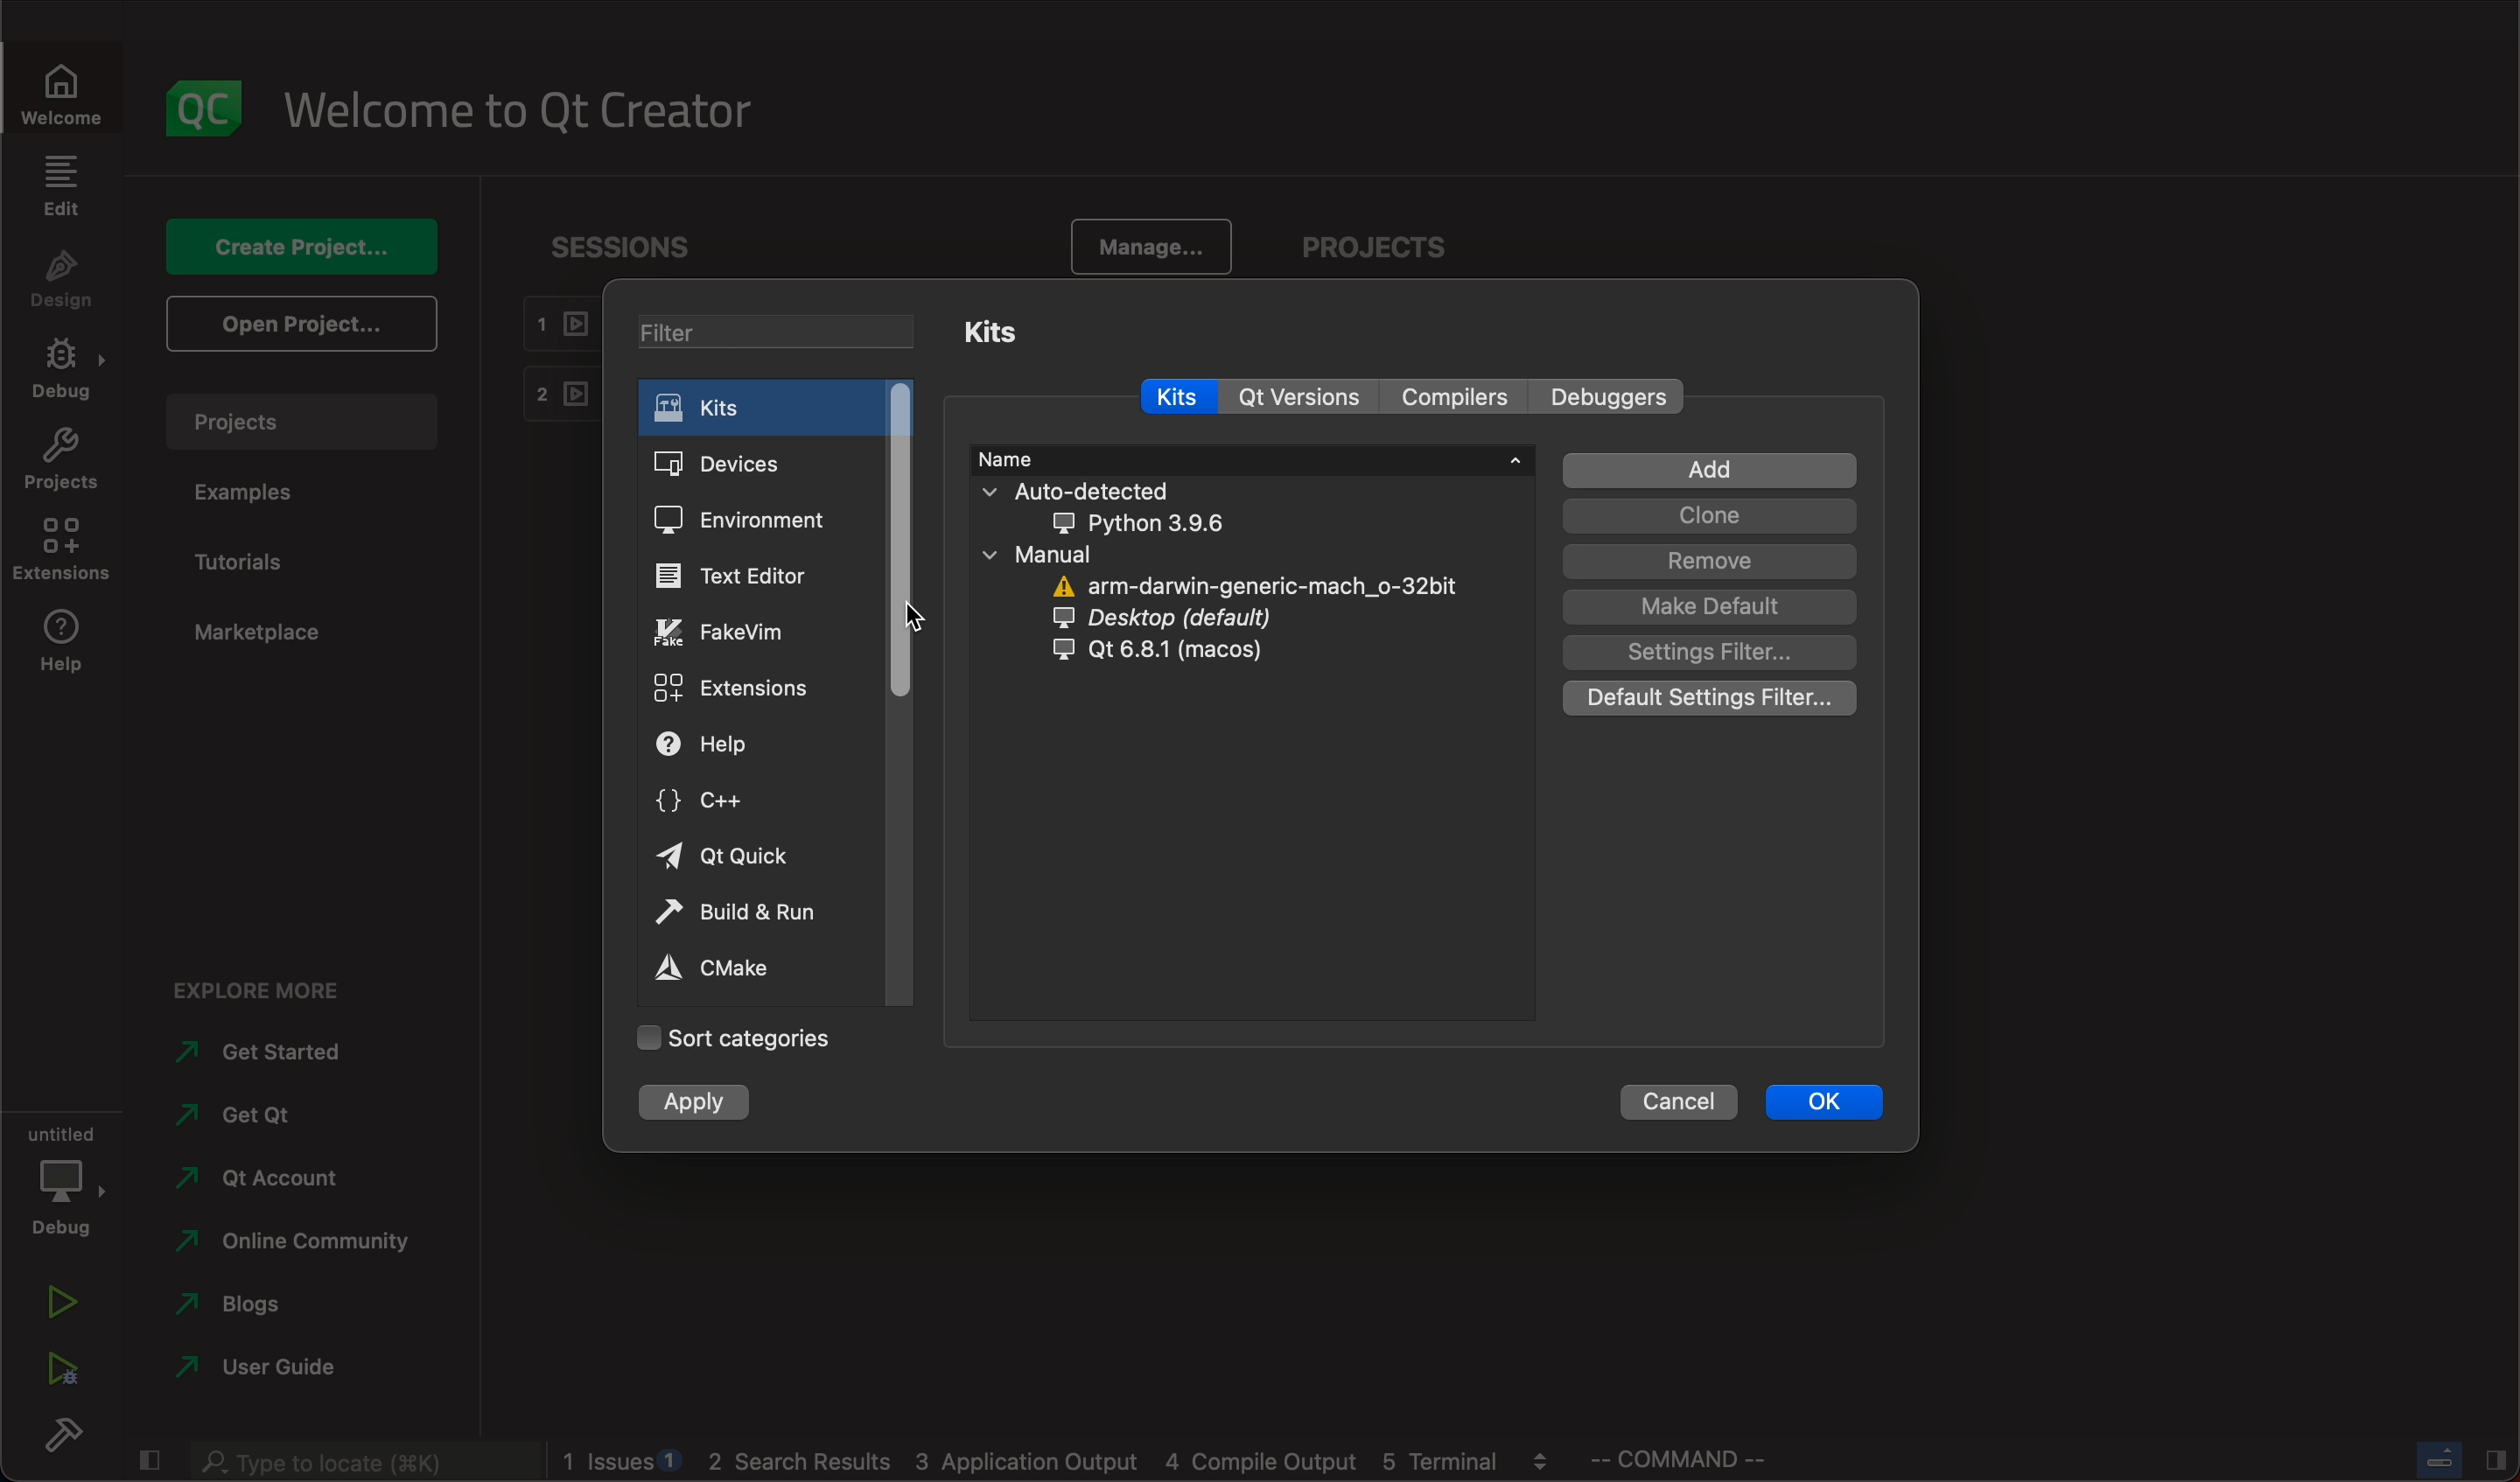 The width and height of the screenshot is (2520, 1482). Describe the element at coordinates (1145, 507) in the screenshot. I see `auto detected` at that location.